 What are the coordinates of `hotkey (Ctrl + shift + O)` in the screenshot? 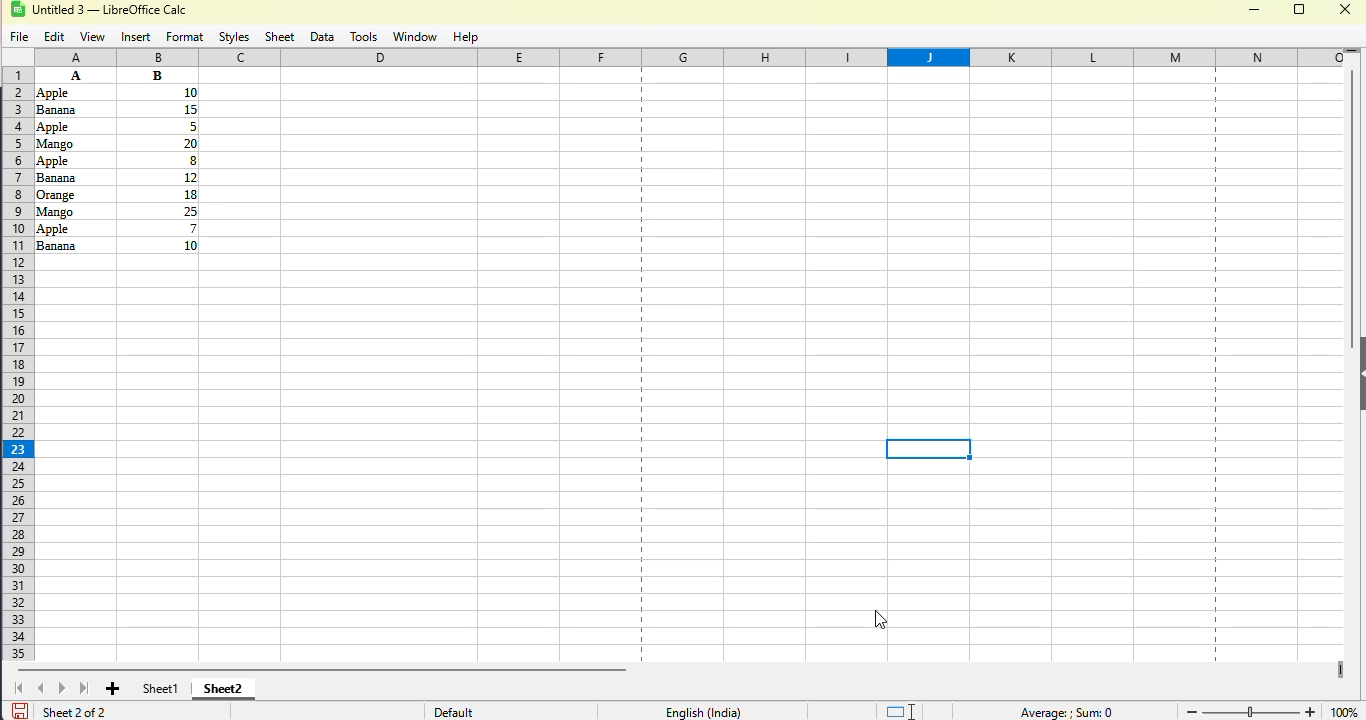 It's located at (879, 619).